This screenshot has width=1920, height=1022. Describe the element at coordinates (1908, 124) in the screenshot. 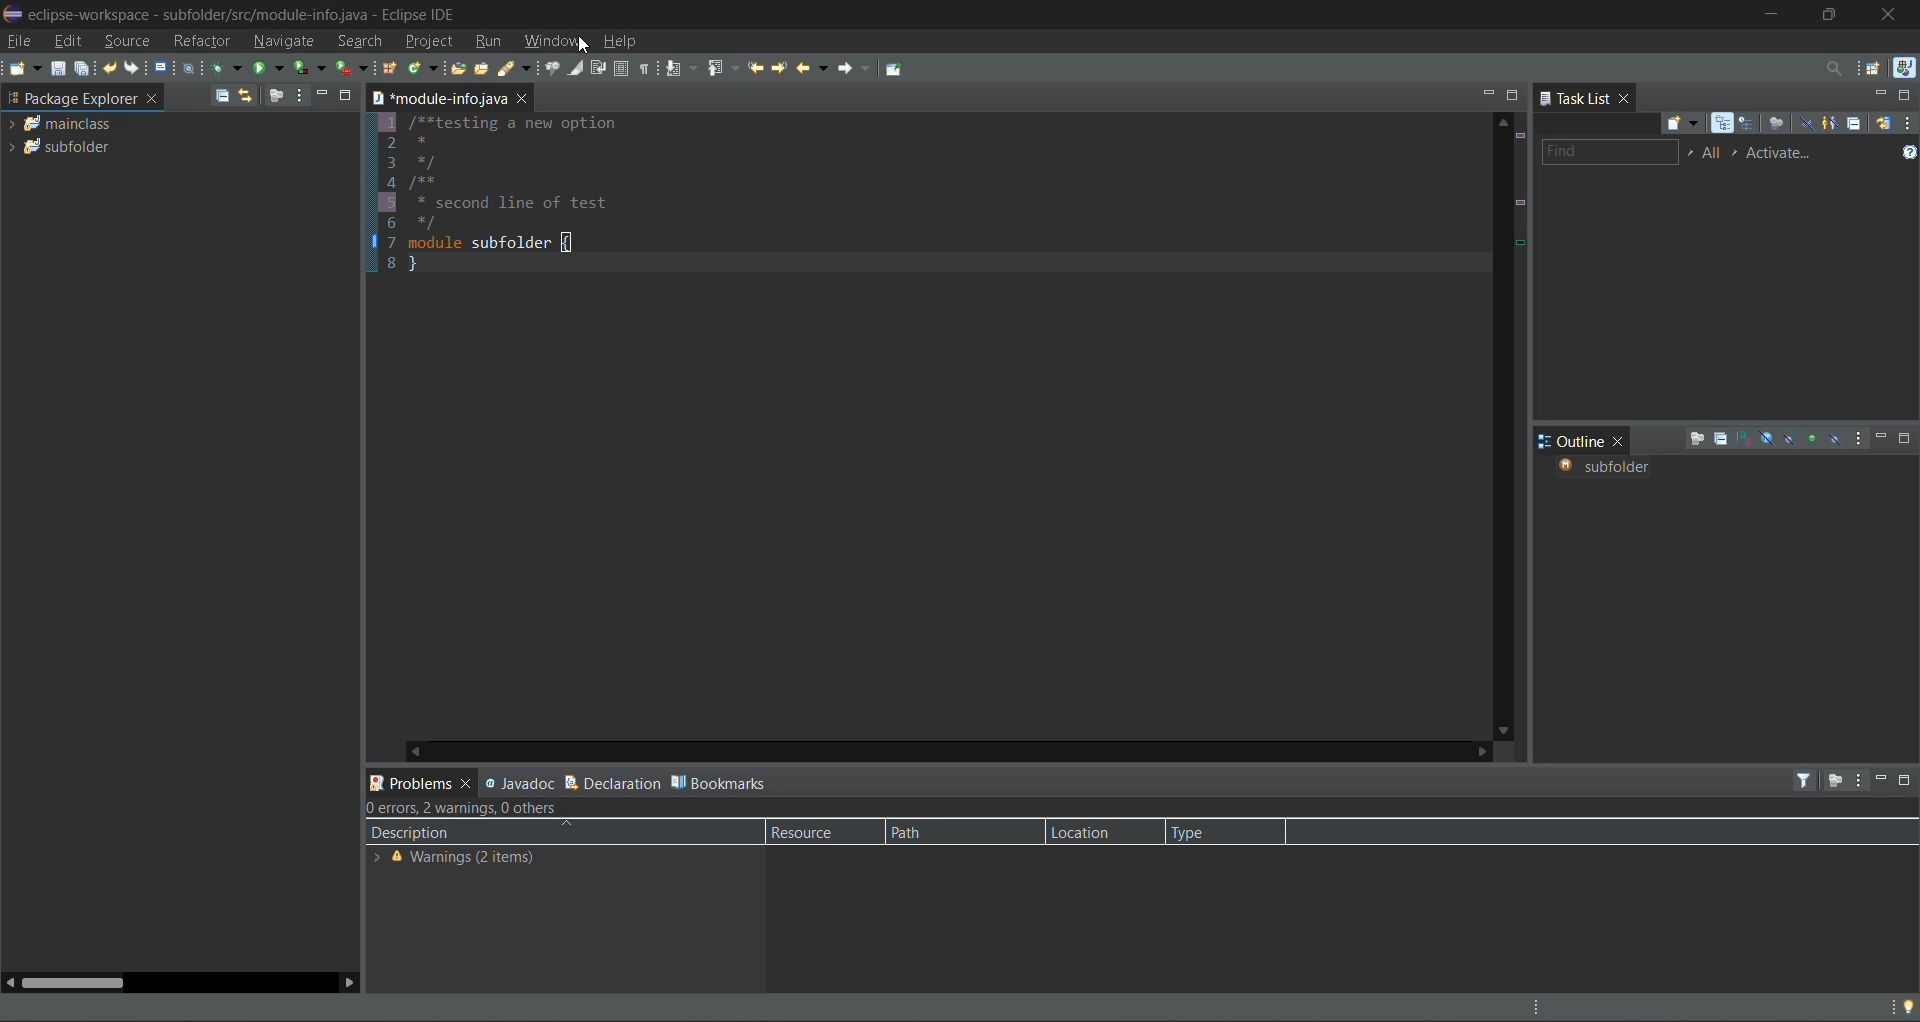

I see `view menu` at that location.